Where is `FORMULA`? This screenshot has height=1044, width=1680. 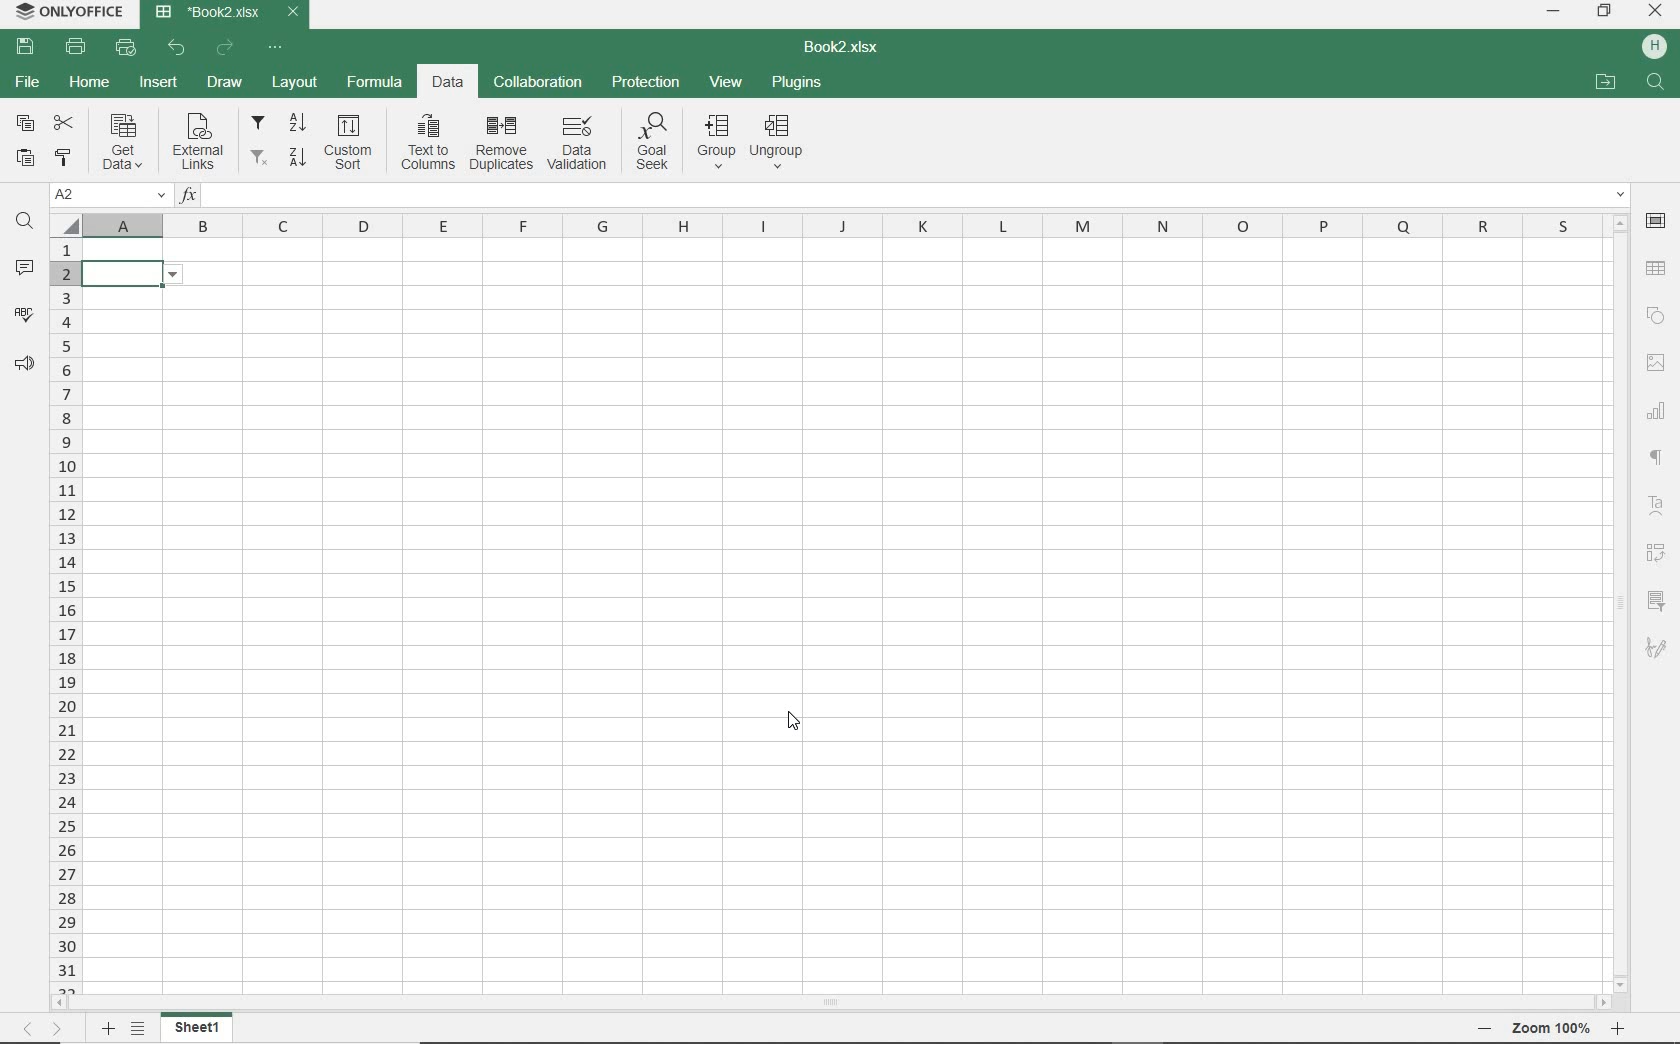 FORMULA is located at coordinates (378, 84).